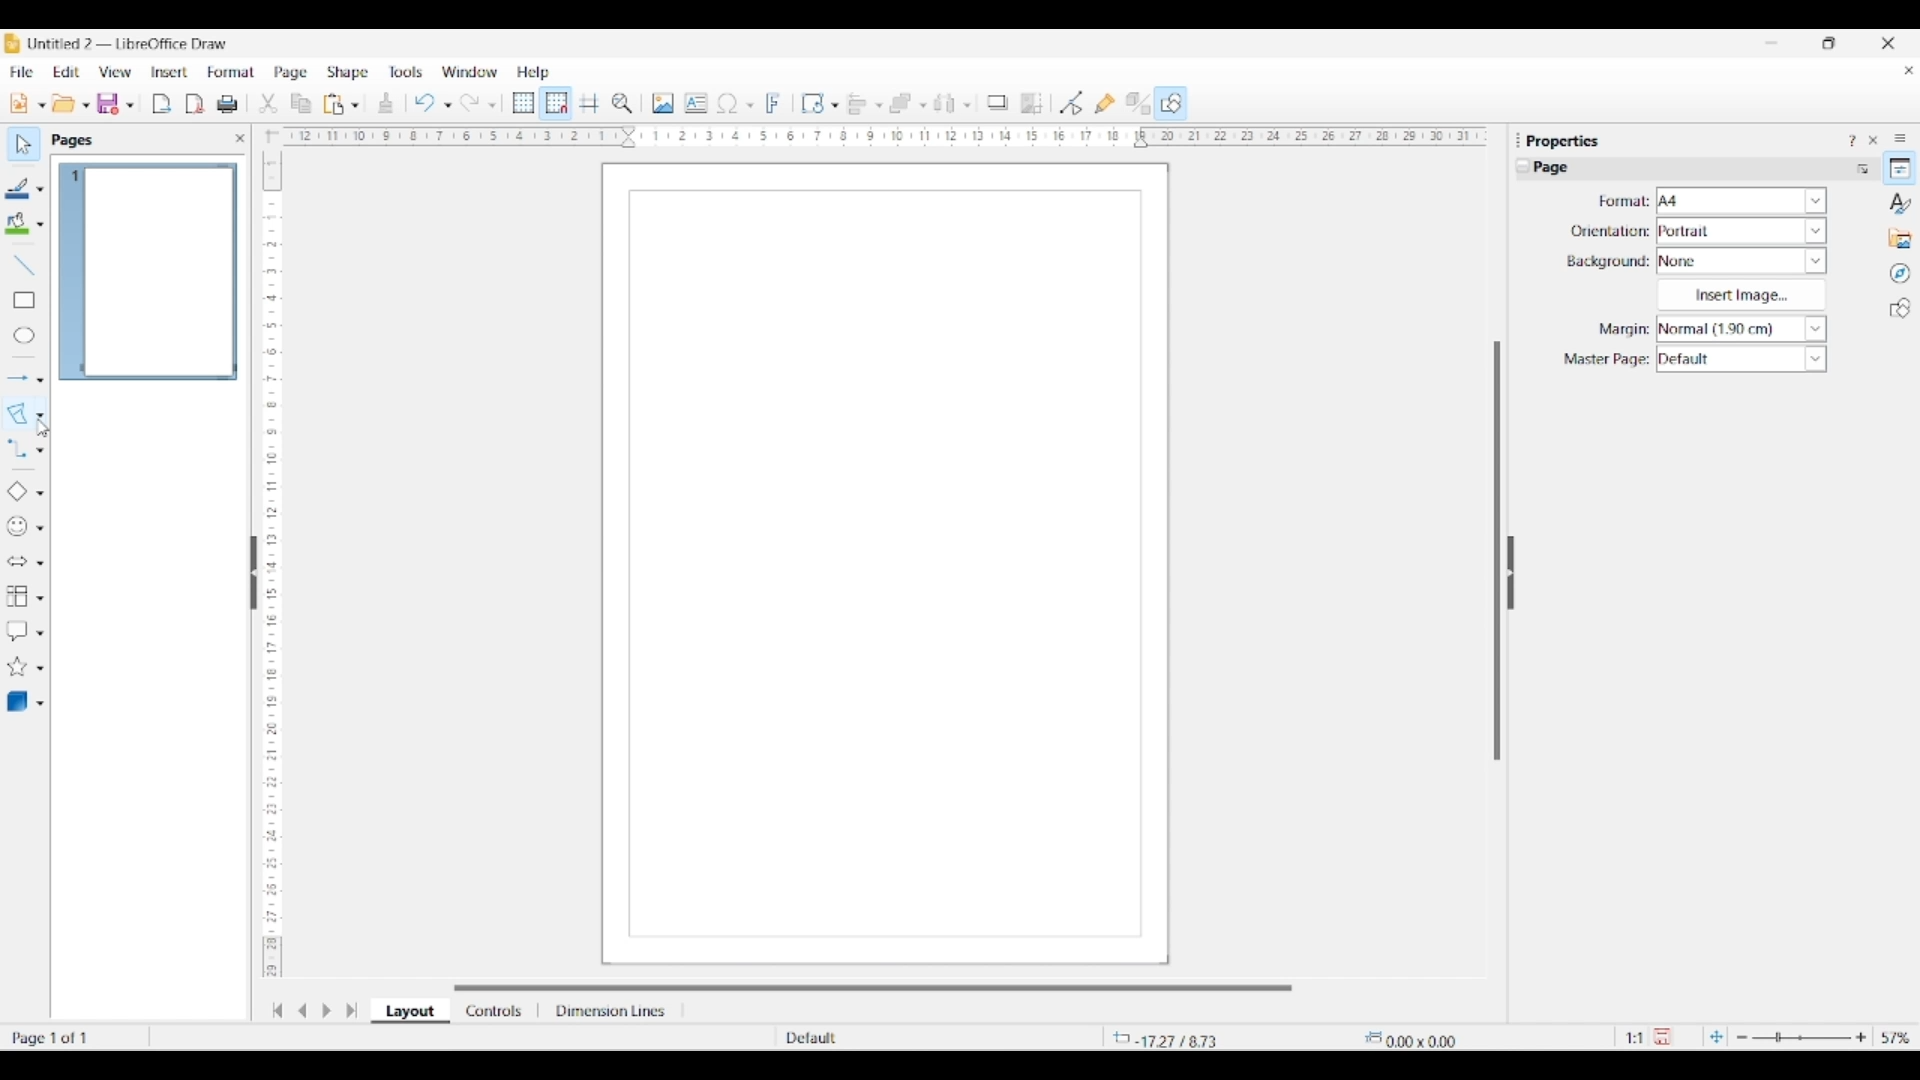  Describe the element at coordinates (18, 414) in the screenshot. I see `Selected polygon` at that location.